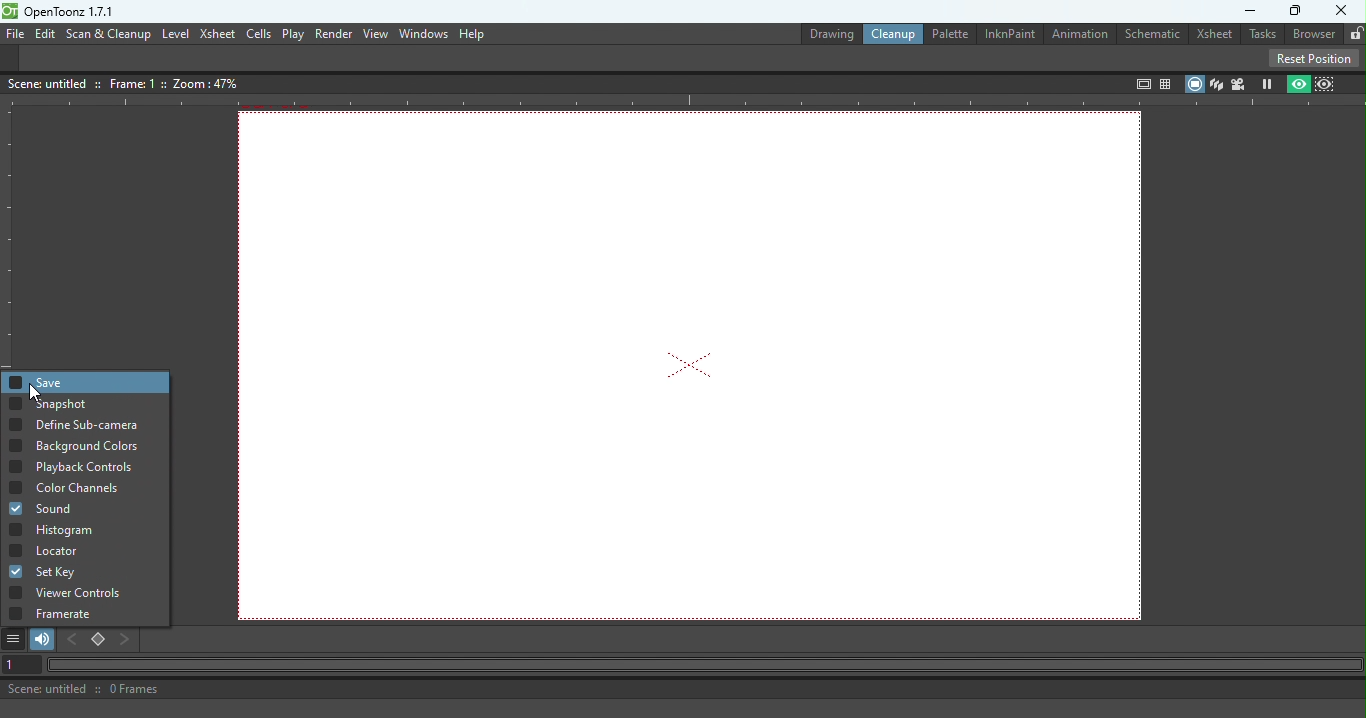 Image resolution: width=1366 pixels, height=718 pixels. I want to click on Play, so click(293, 34).